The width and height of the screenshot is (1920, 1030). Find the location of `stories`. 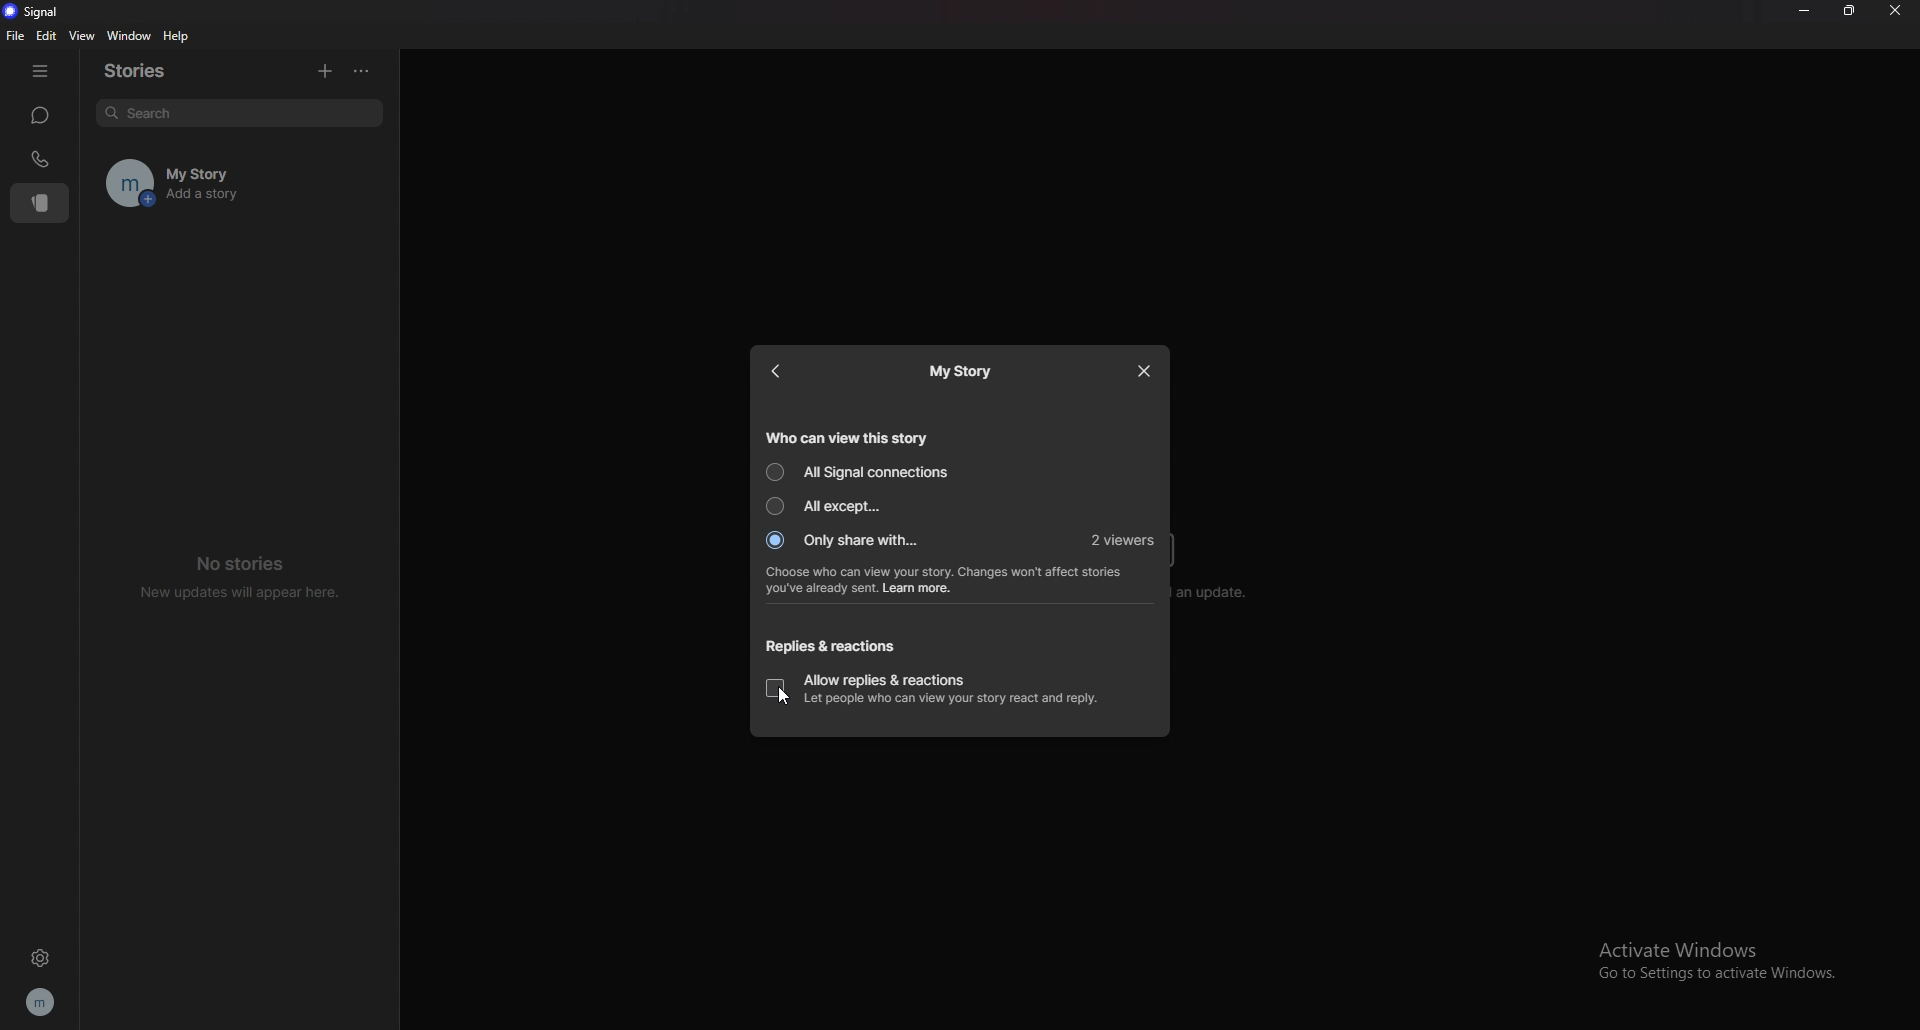

stories is located at coordinates (148, 69).